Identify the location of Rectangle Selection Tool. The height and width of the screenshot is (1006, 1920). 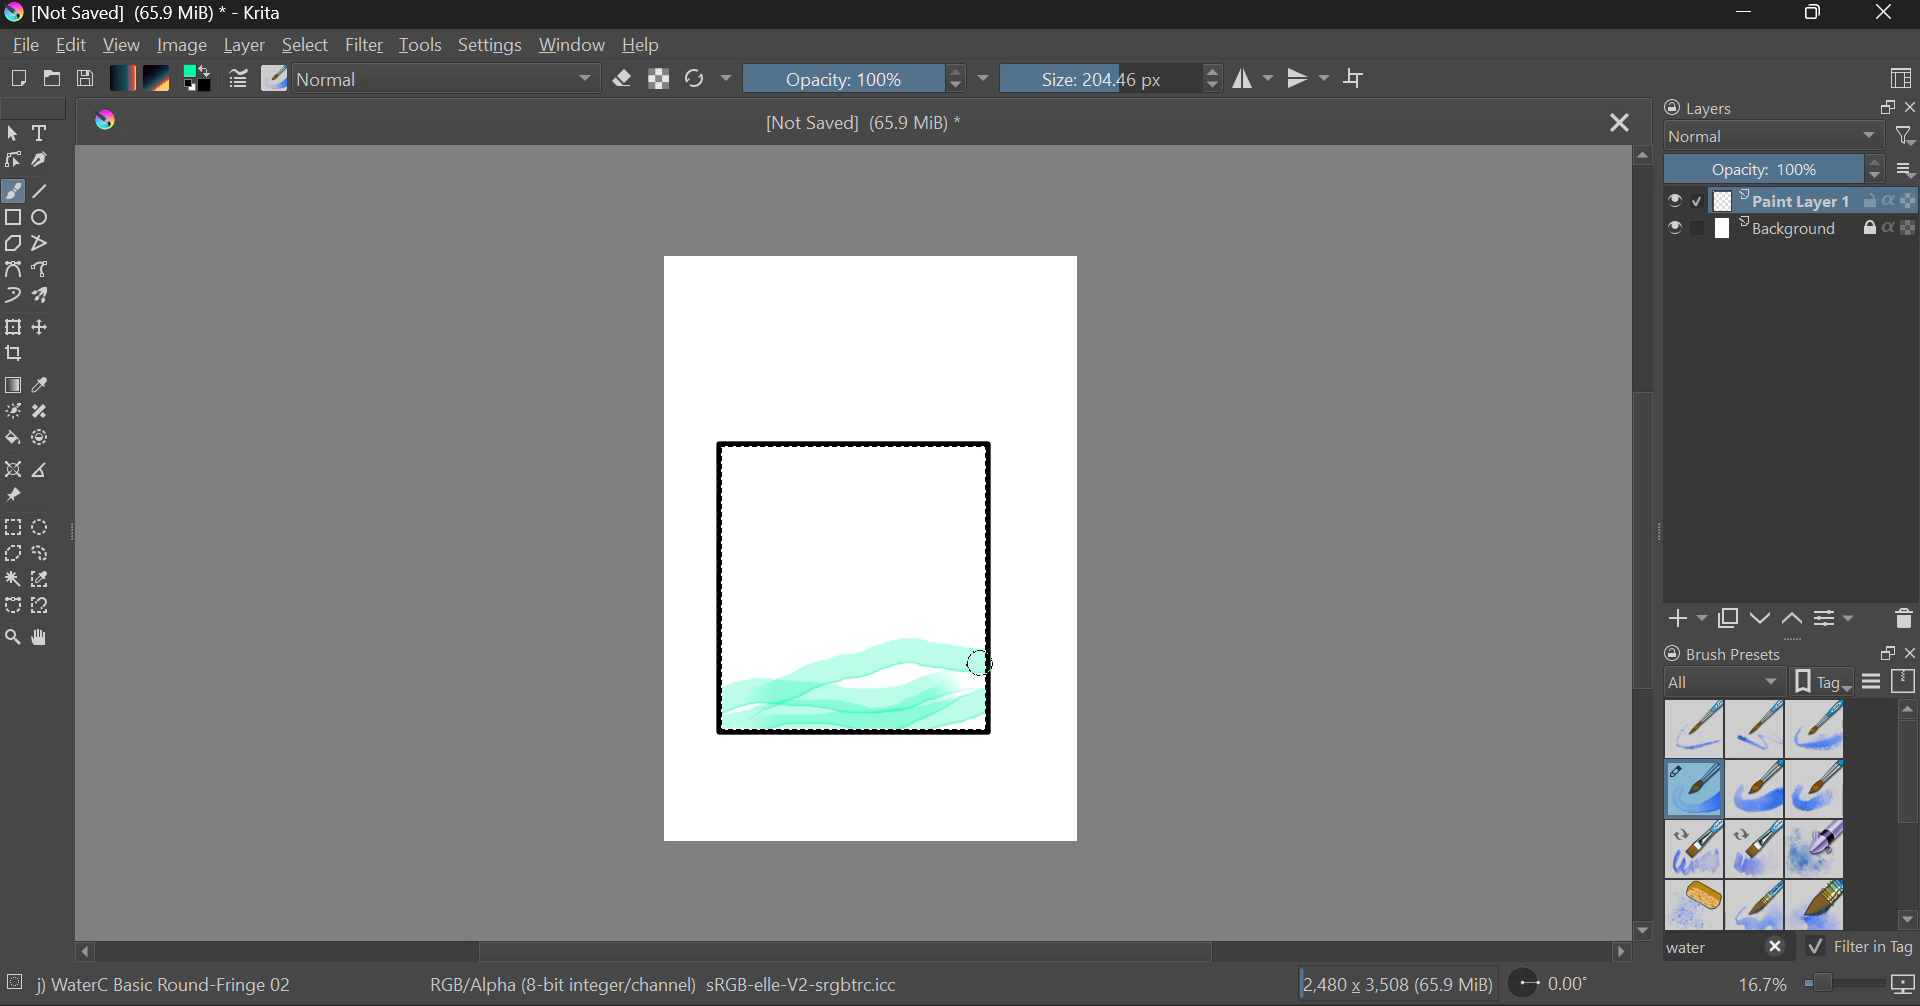
(12, 530).